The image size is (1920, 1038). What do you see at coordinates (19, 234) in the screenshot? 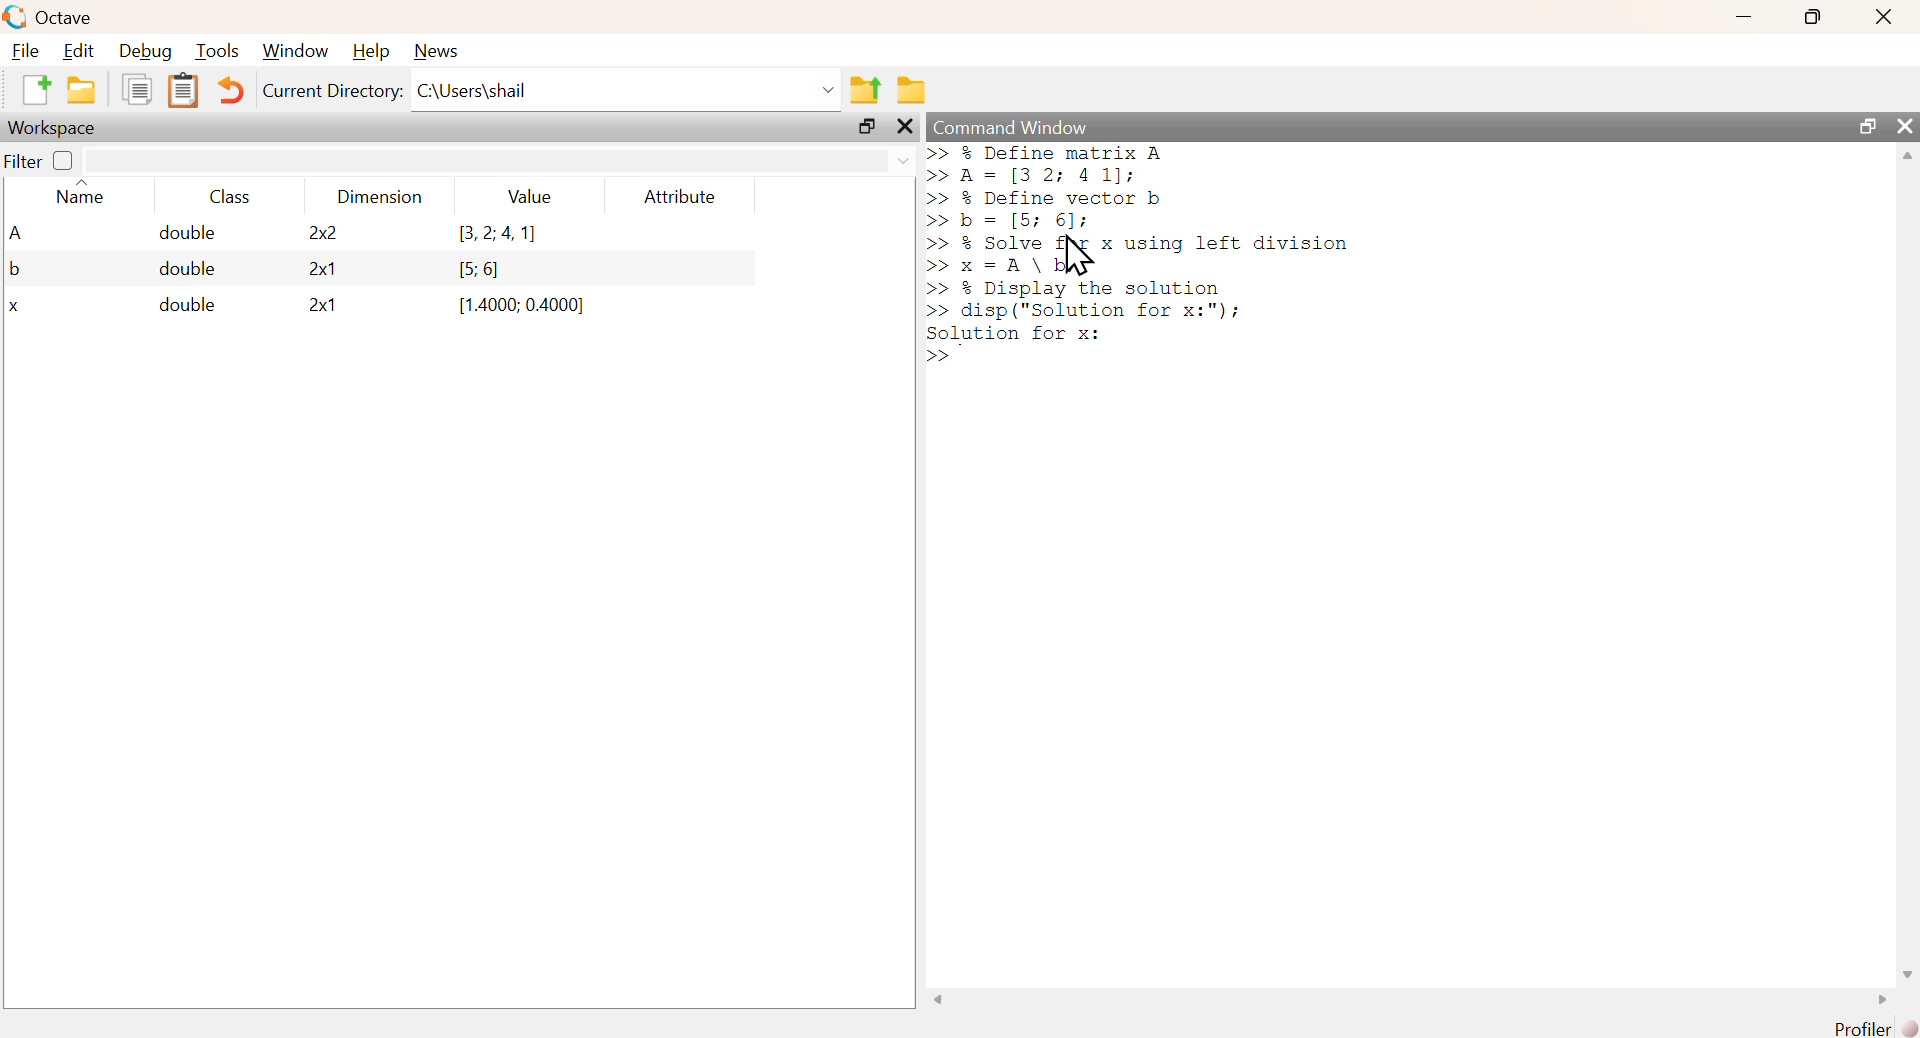
I see `A` at bounding box center [19, 234].